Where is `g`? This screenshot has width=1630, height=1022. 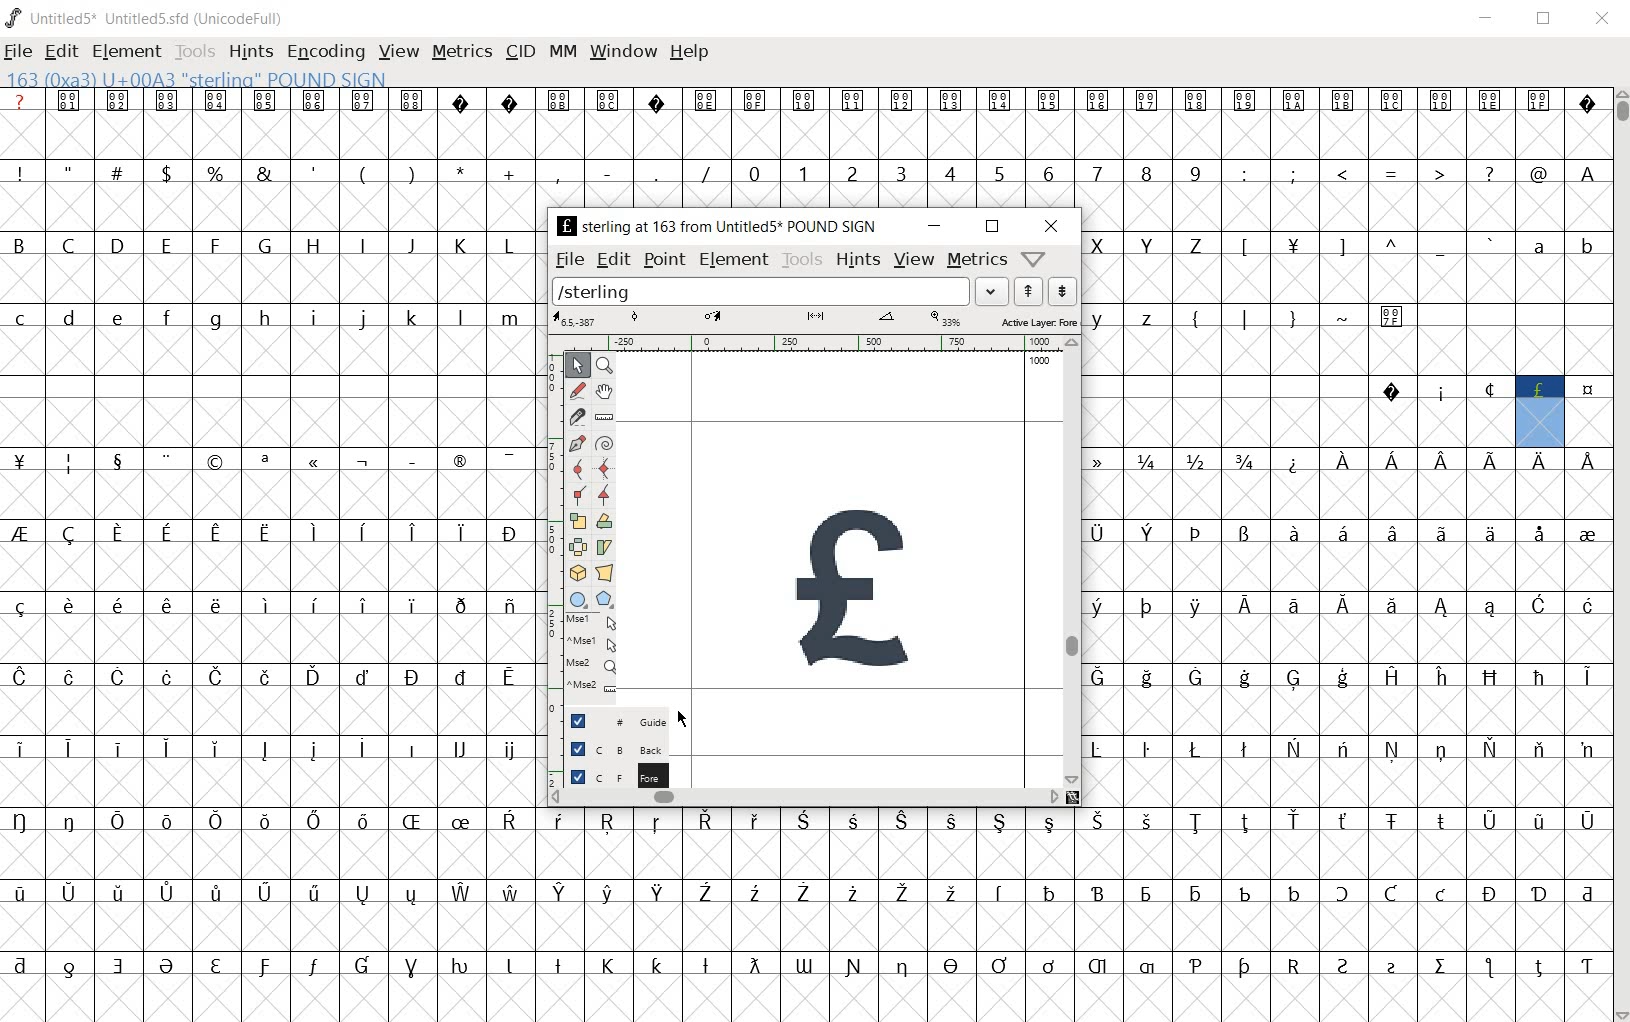 g is located at coordinates (215, 319).